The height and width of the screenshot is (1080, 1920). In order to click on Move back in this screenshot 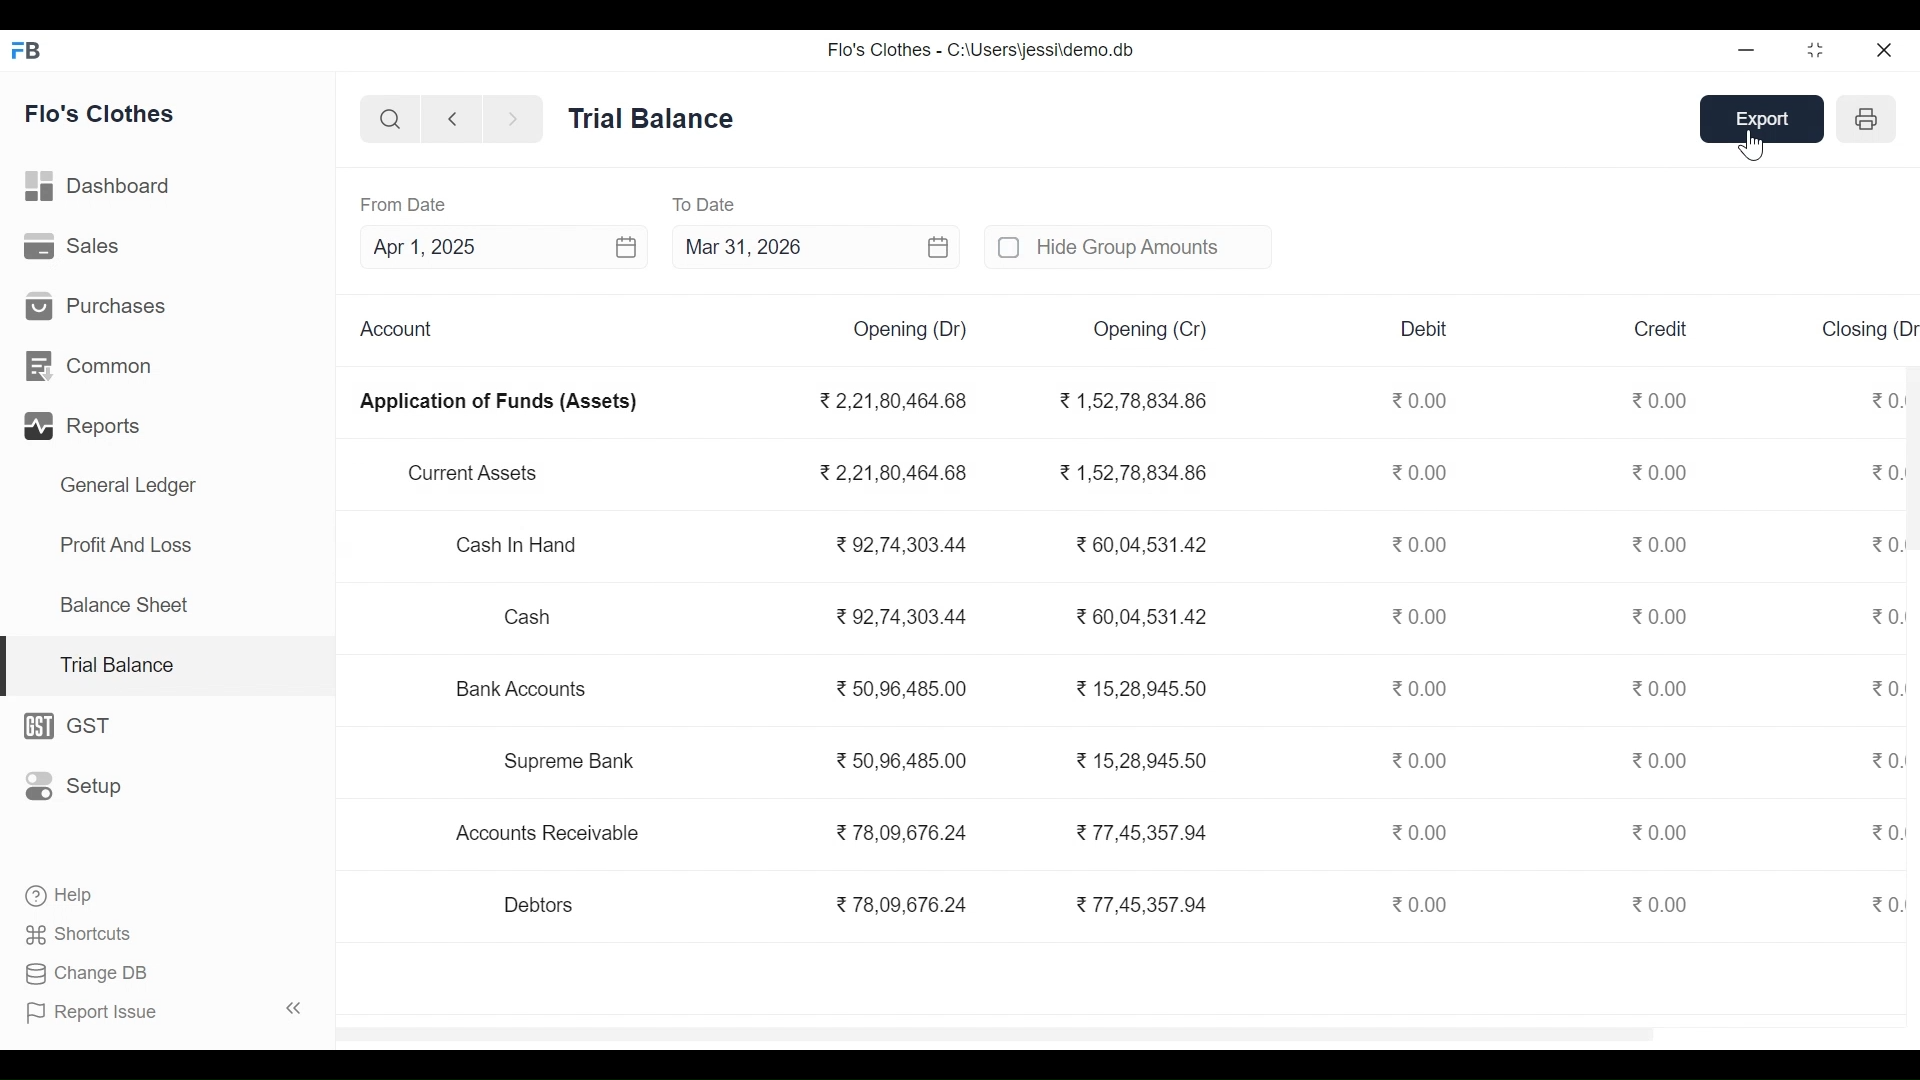, I will do `click(450, 118)`.